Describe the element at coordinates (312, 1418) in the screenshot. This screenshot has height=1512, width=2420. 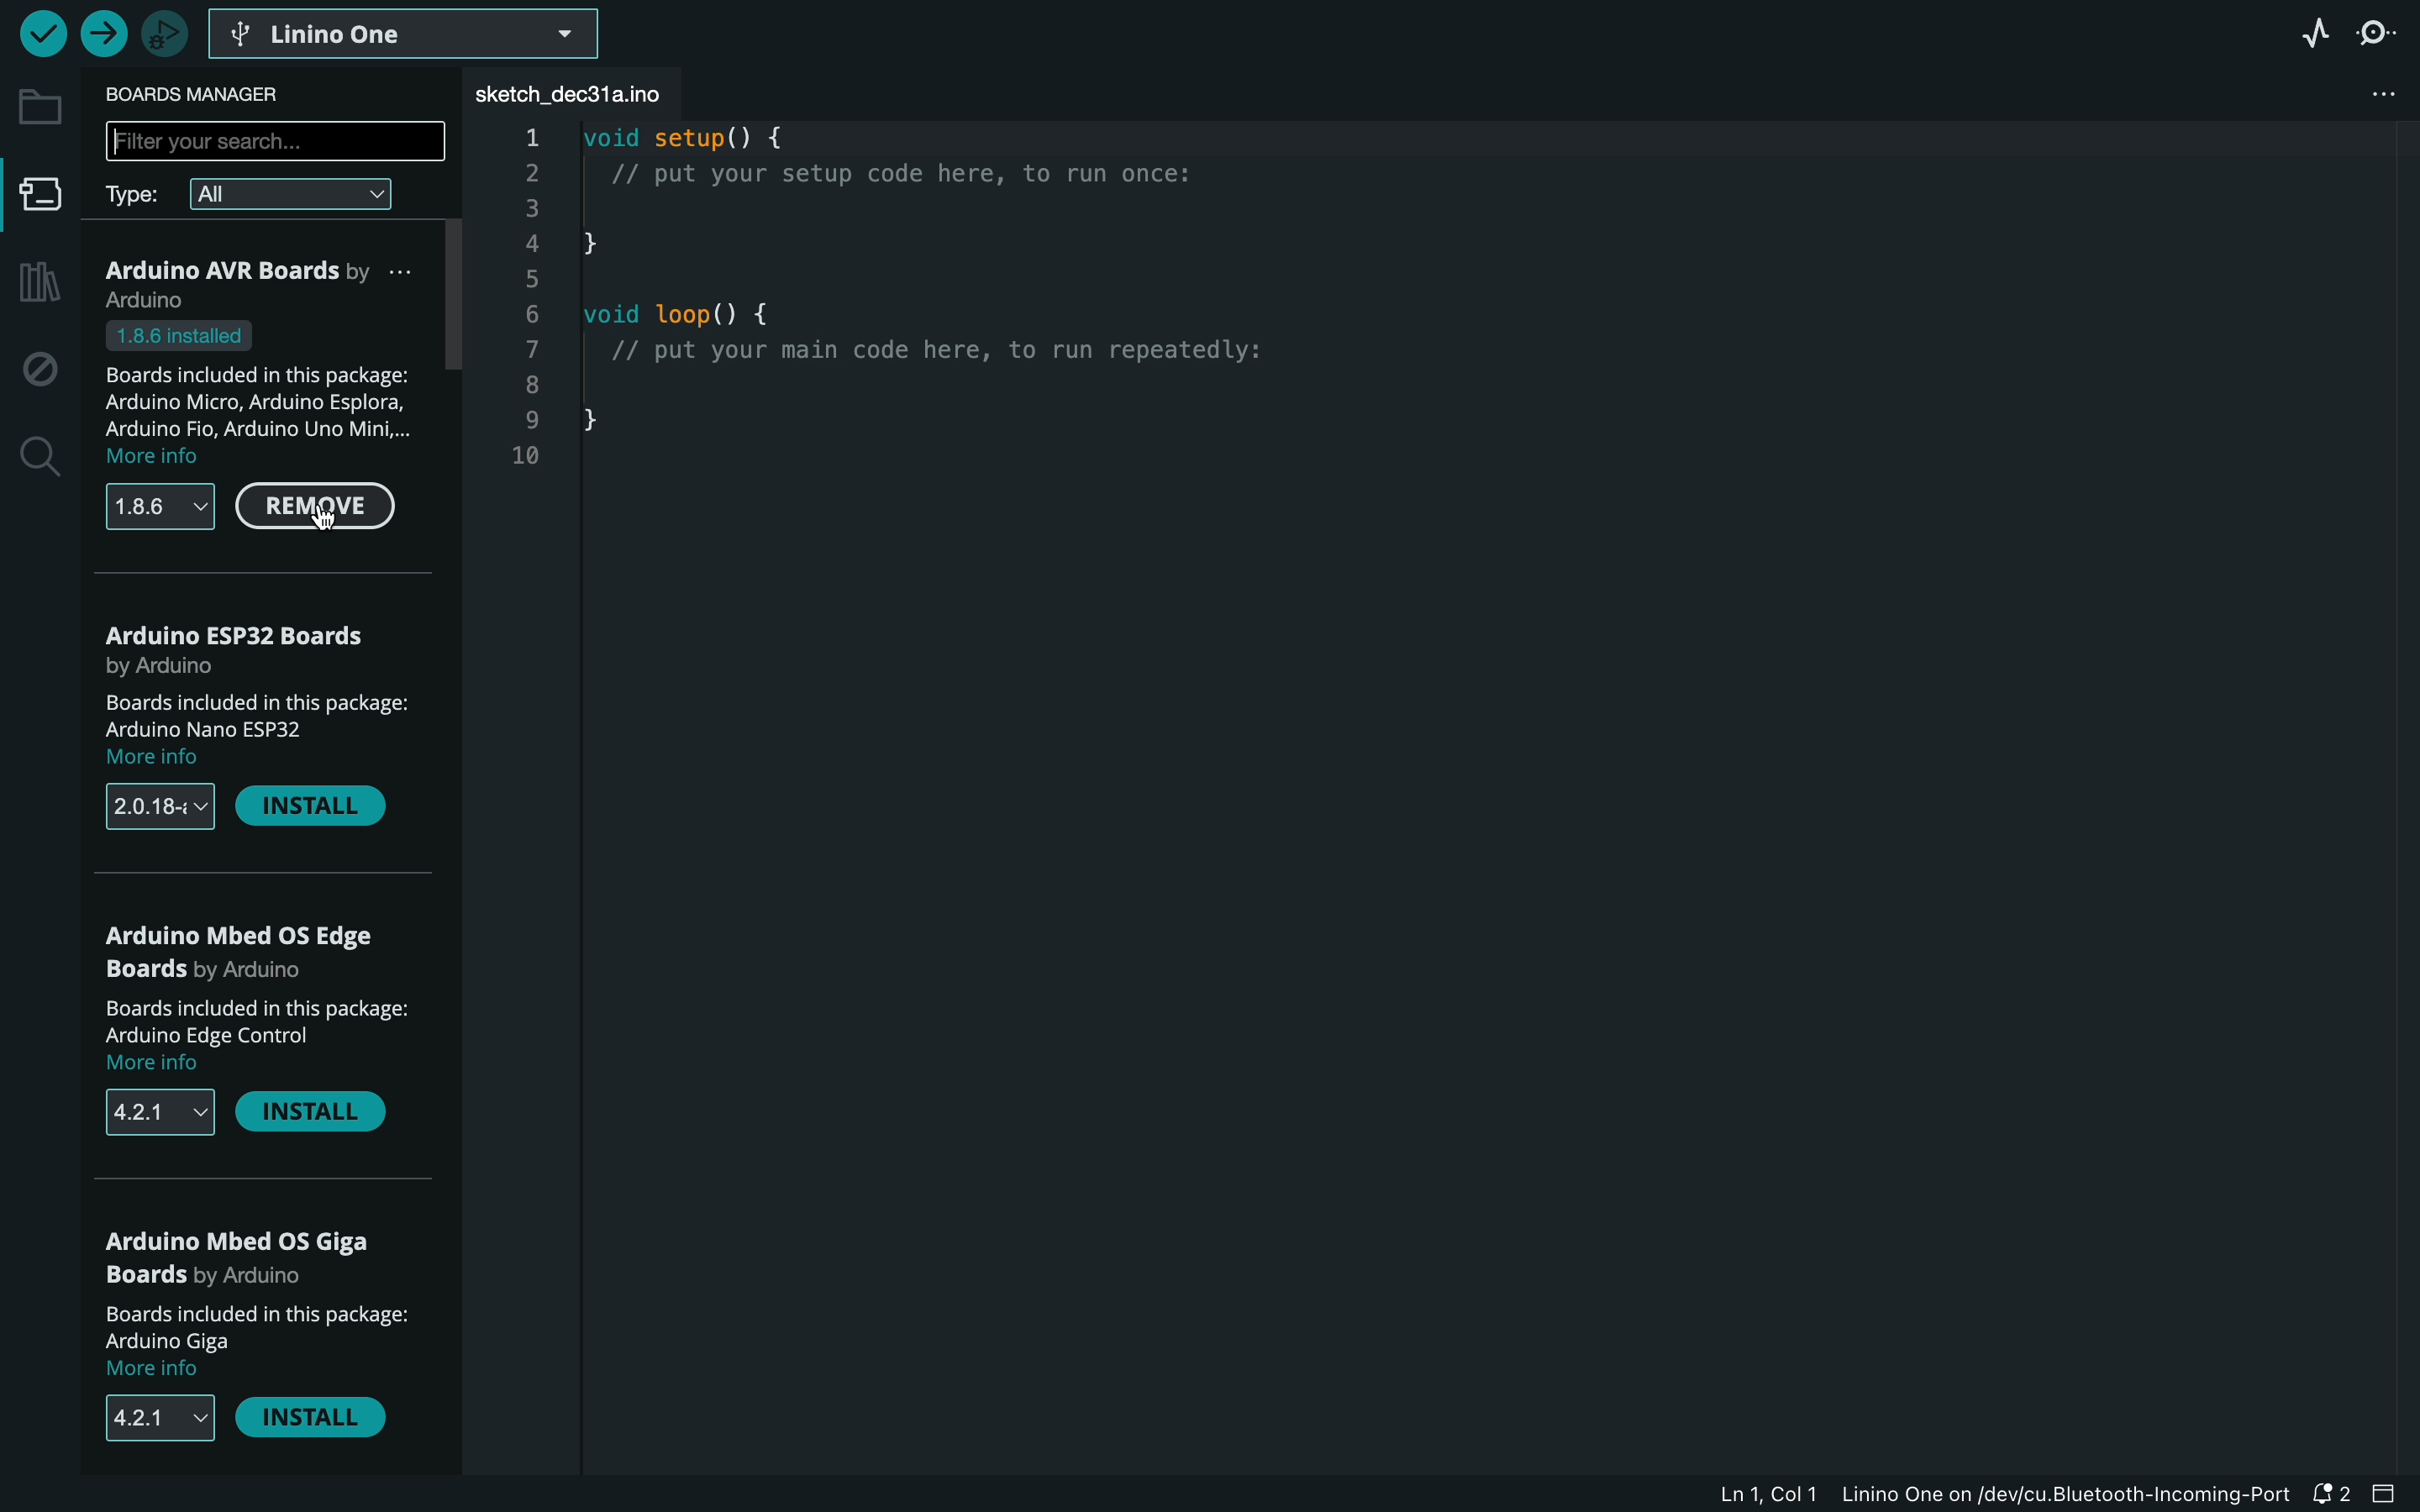
I see `install` at that location.